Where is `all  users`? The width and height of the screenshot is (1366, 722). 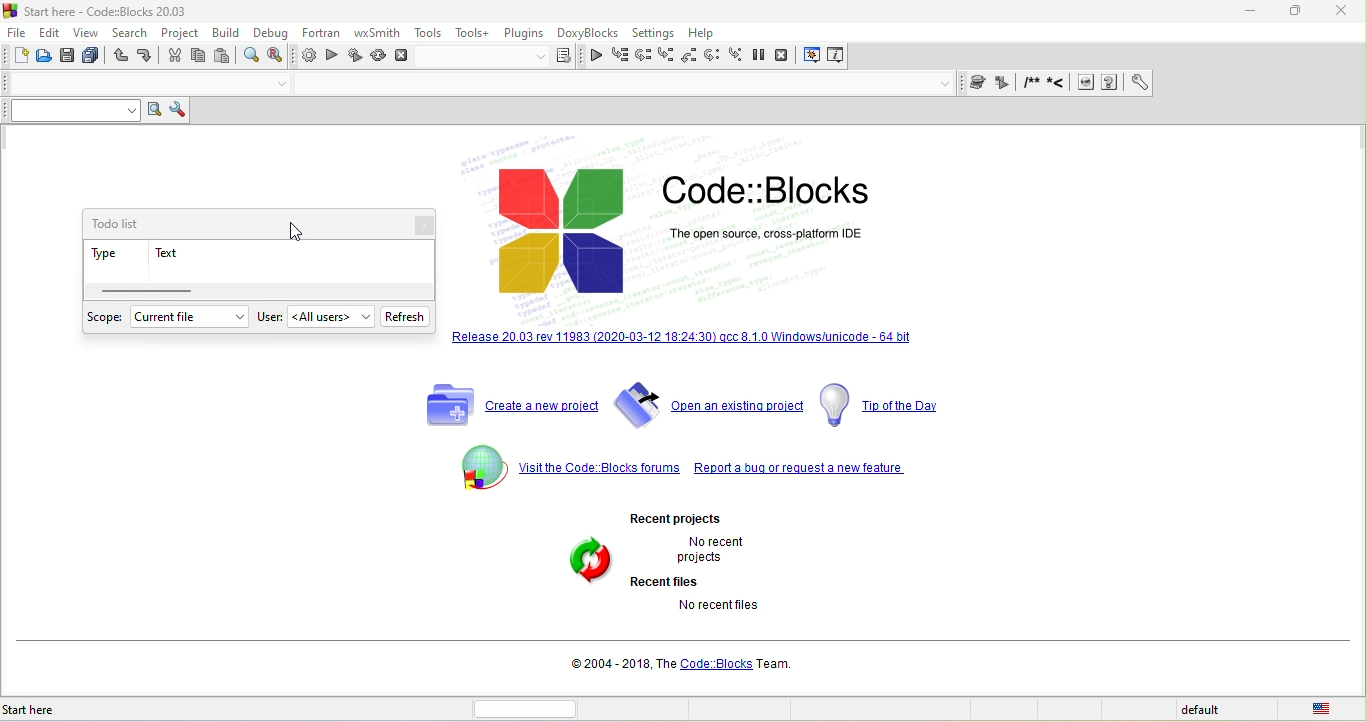 all  users is located at coordinates (333, 317).